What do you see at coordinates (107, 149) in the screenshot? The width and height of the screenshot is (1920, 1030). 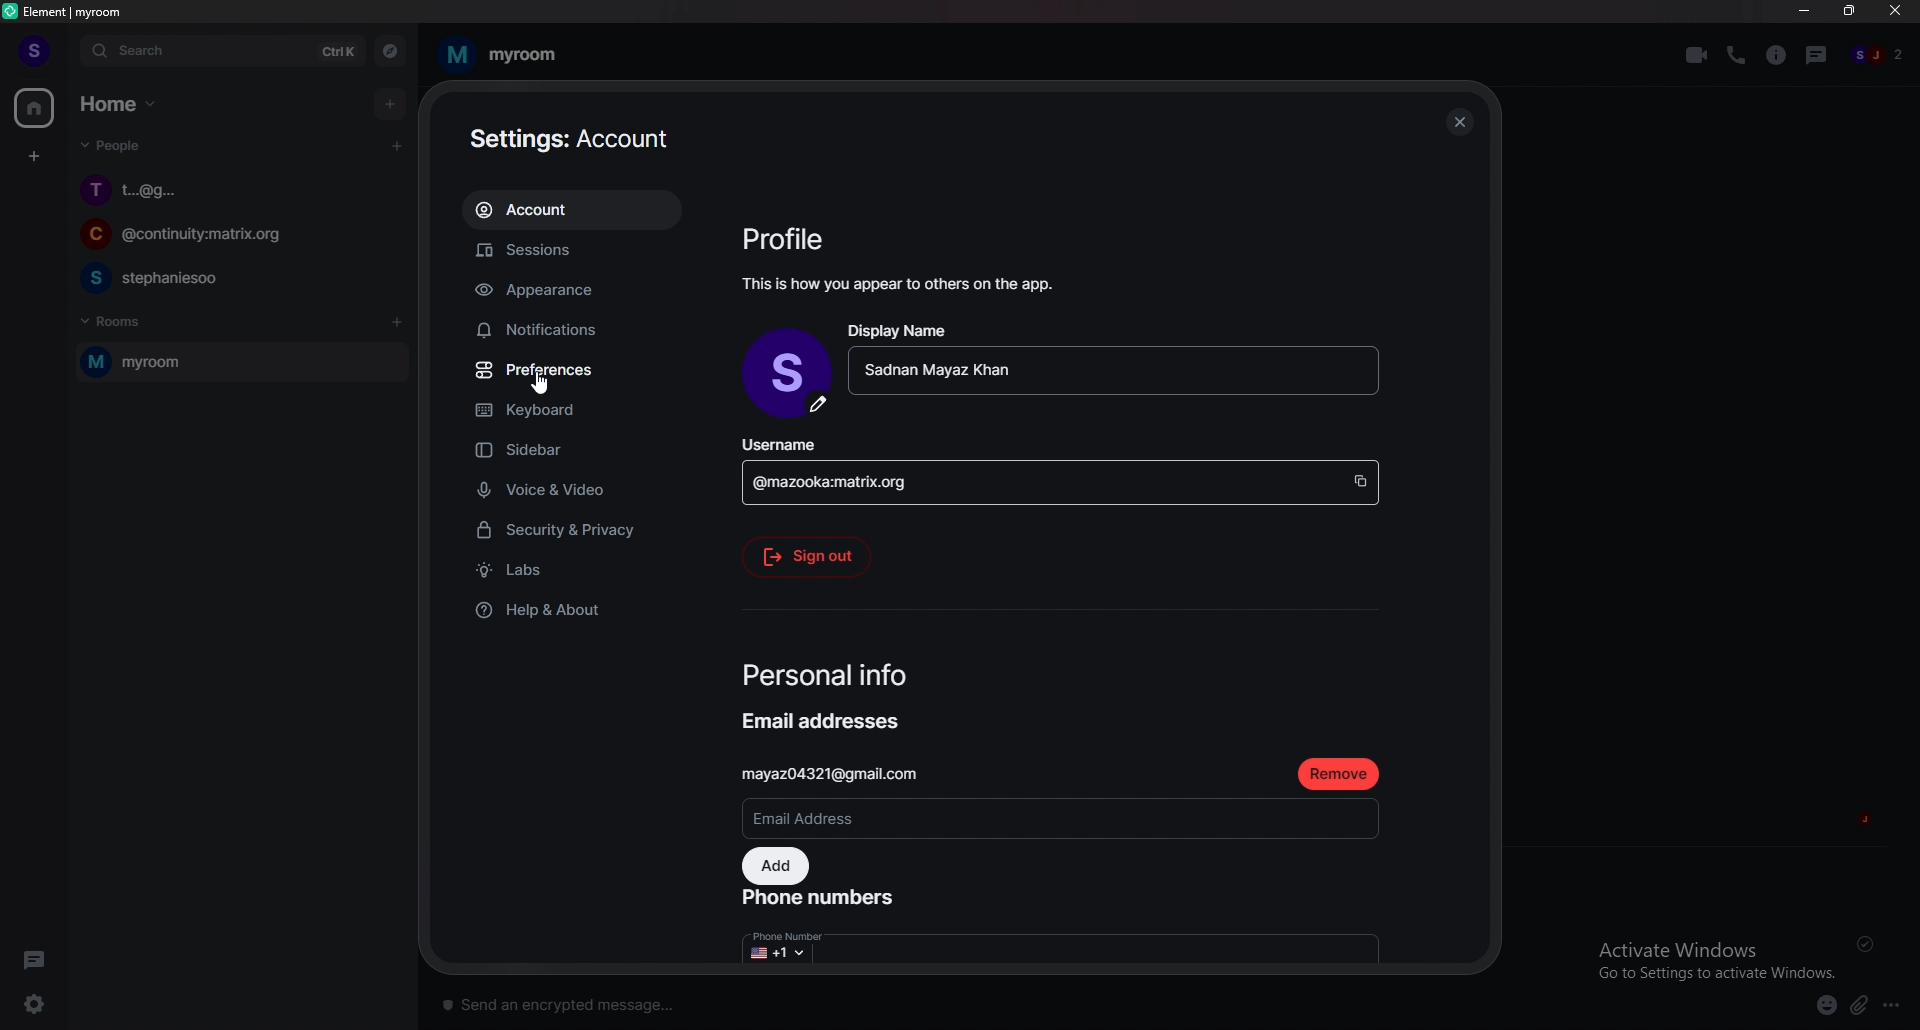 I see `People` at bounding box center [107, 149].